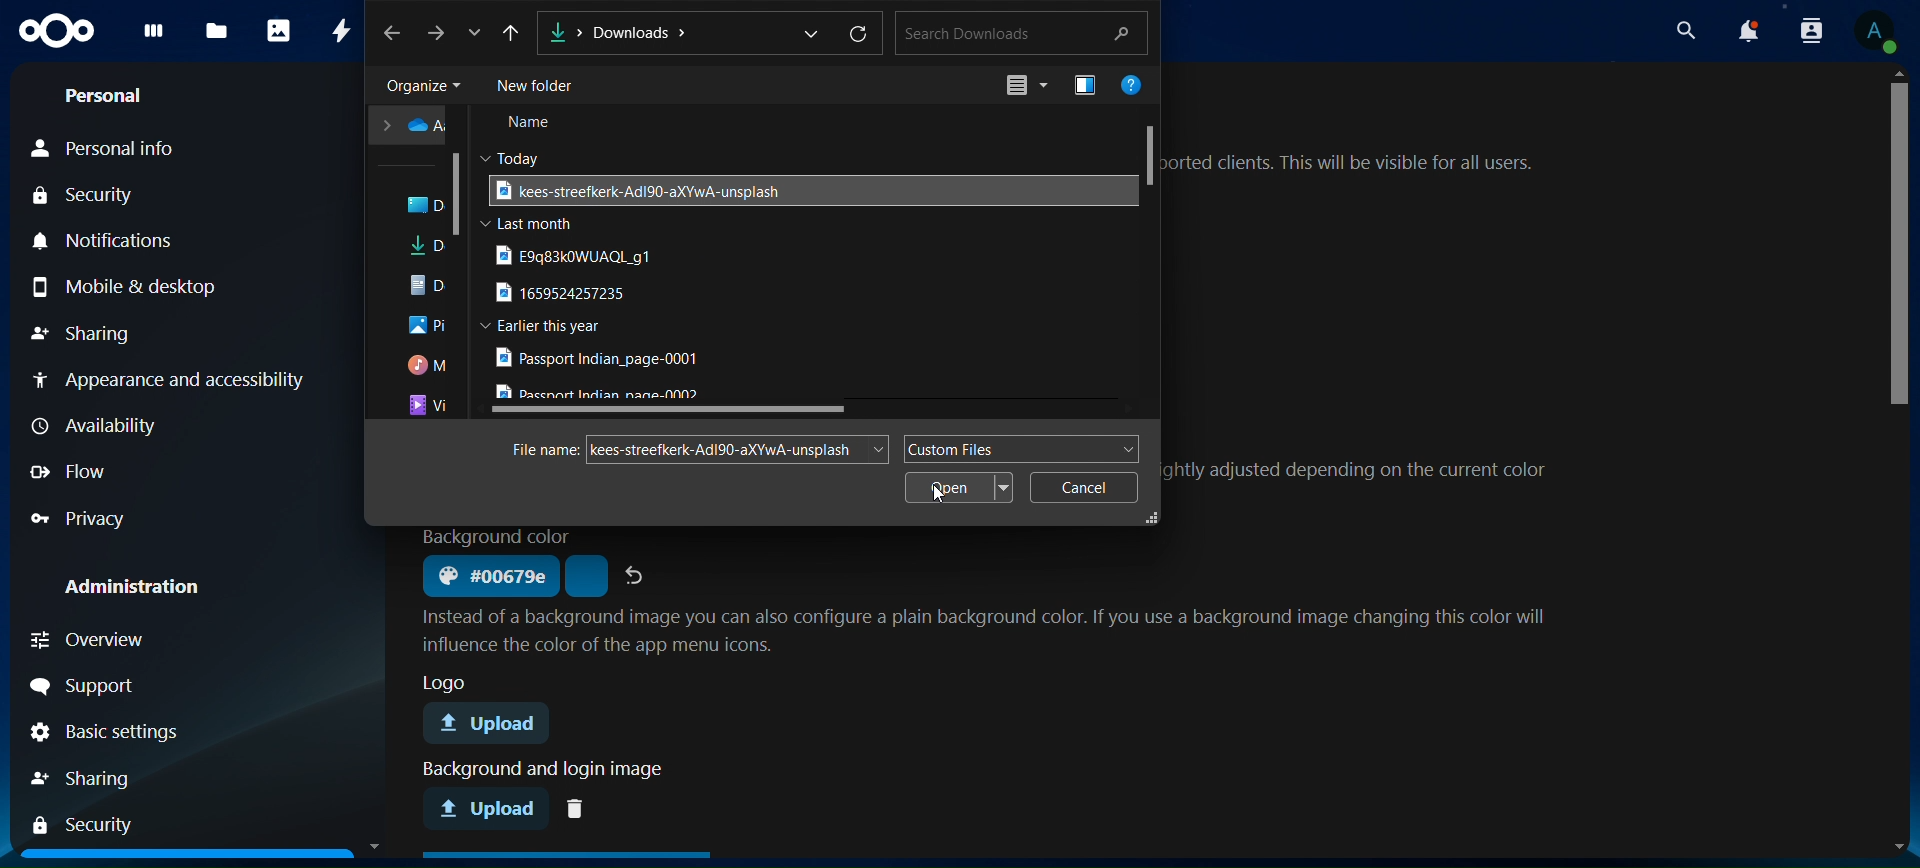 The width and height of the screenshot is (1920, 868). I want to click on documents, so click(430, 285).